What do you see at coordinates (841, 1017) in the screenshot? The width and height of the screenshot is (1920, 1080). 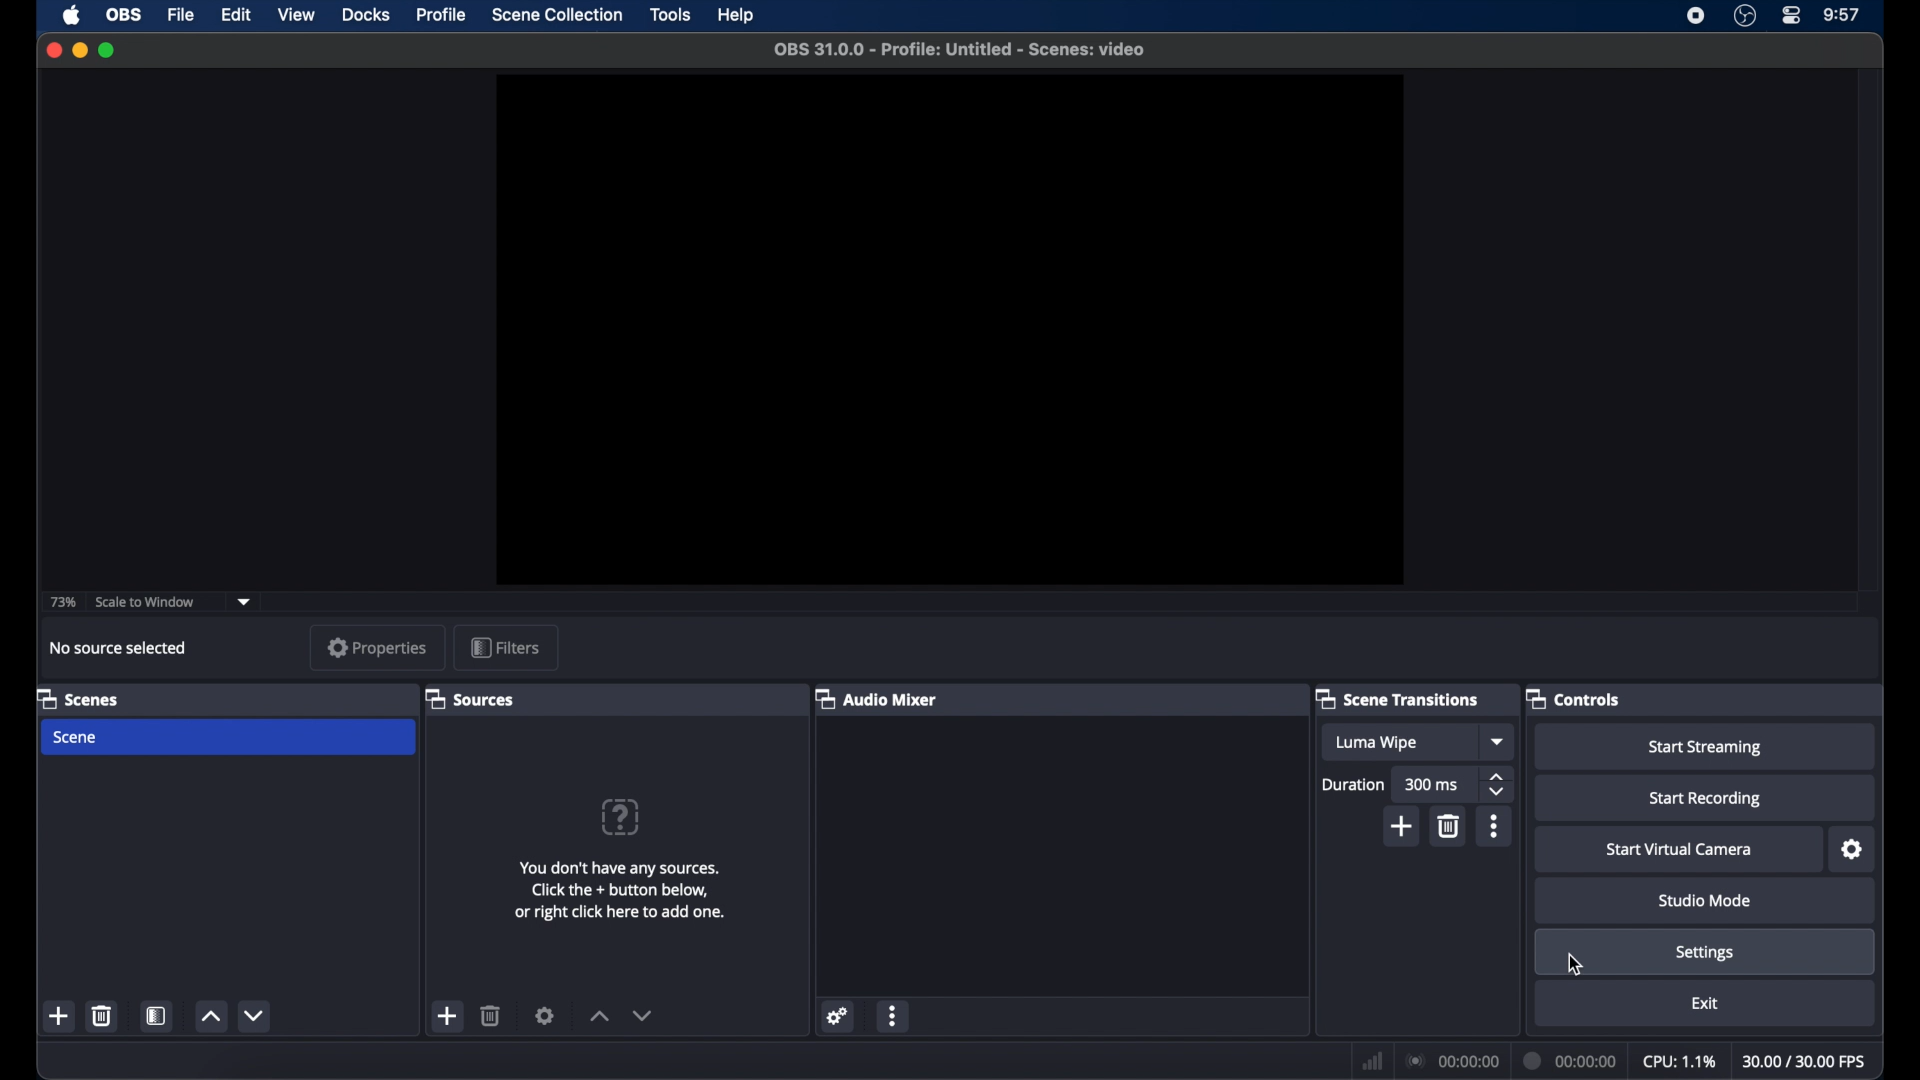 I see `settings` at bounding box center [841, 1017].